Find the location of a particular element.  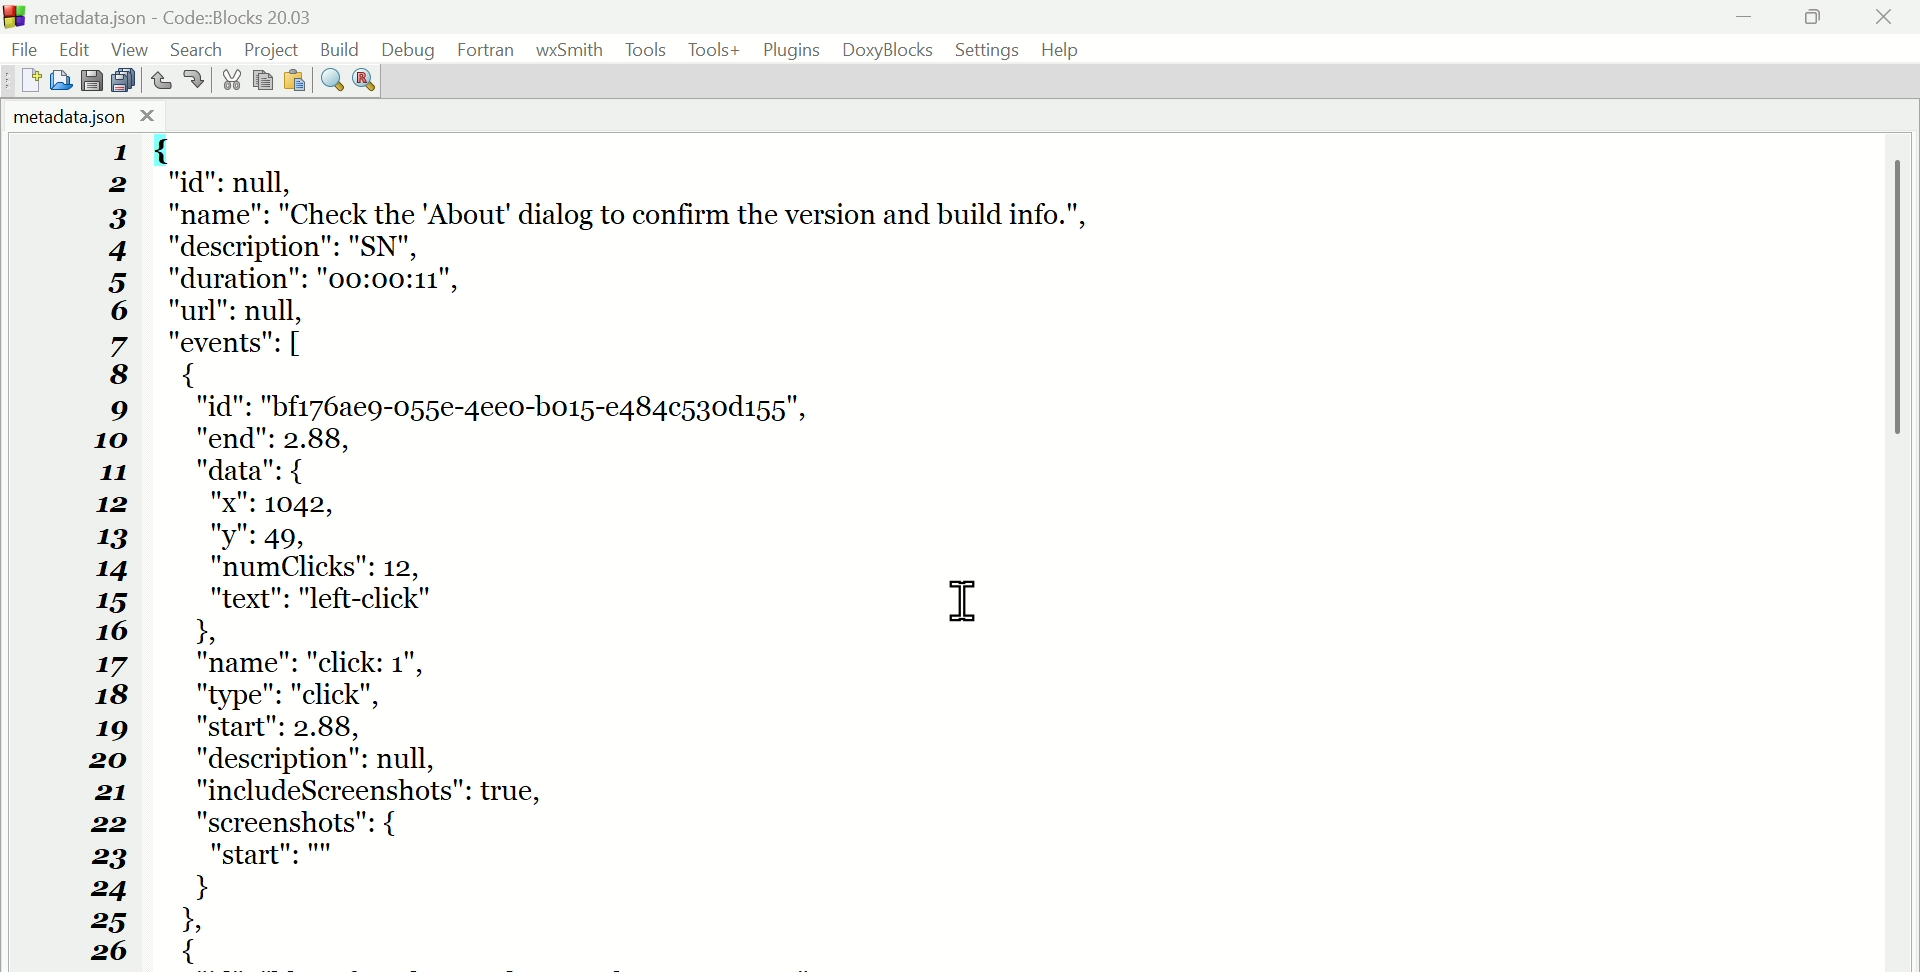

{
"id": null,
"name": "Check the "About dialog to confirm the version and build info.",
"description": "SN",
"duration": "00:00:11",
"url": null,
"events": [
{
"id": "bf176ae9-055e-4ee0-bo15-e484c530d155",
"end": 2.88,
"data": {
"x": 1042,
"y": 49,
"numClicks": 12,
"text": "left-click" I
1
"name": "click: 1",
"type": "click",
"start": 2.88,
"description": null,
"includeScreenshots": true,
"screenshots": {
"start":
}
1
{ is located at coordinates (677, 551).